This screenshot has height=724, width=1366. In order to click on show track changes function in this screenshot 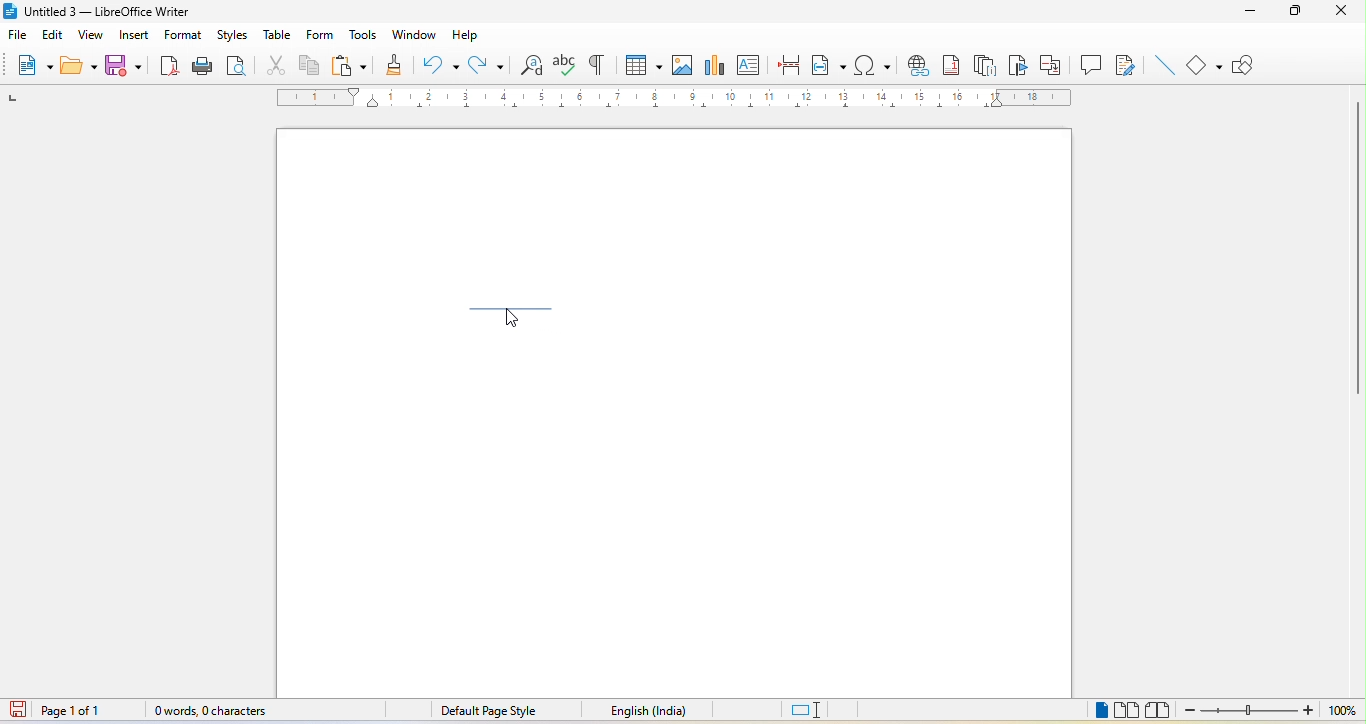, I will do `click(1133, 67)`.